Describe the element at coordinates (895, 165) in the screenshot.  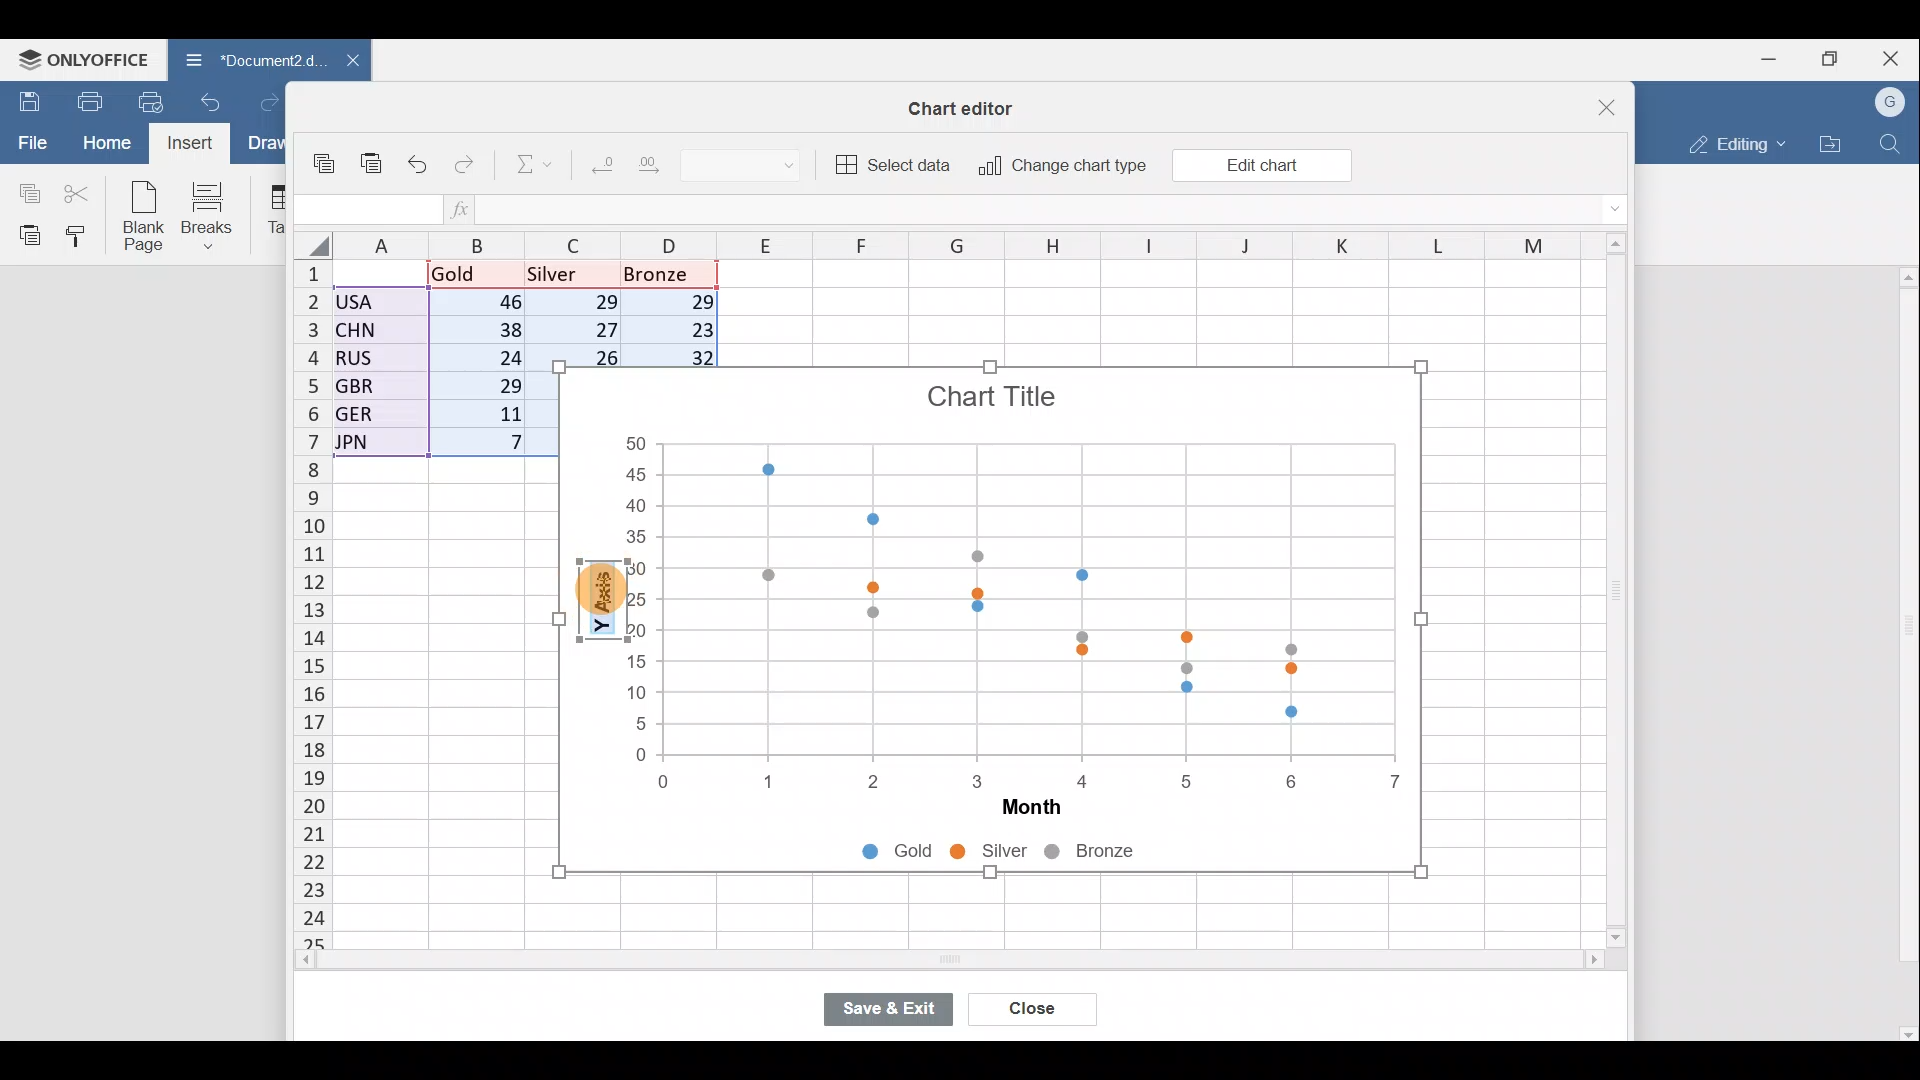
I see `Select data` at that location.